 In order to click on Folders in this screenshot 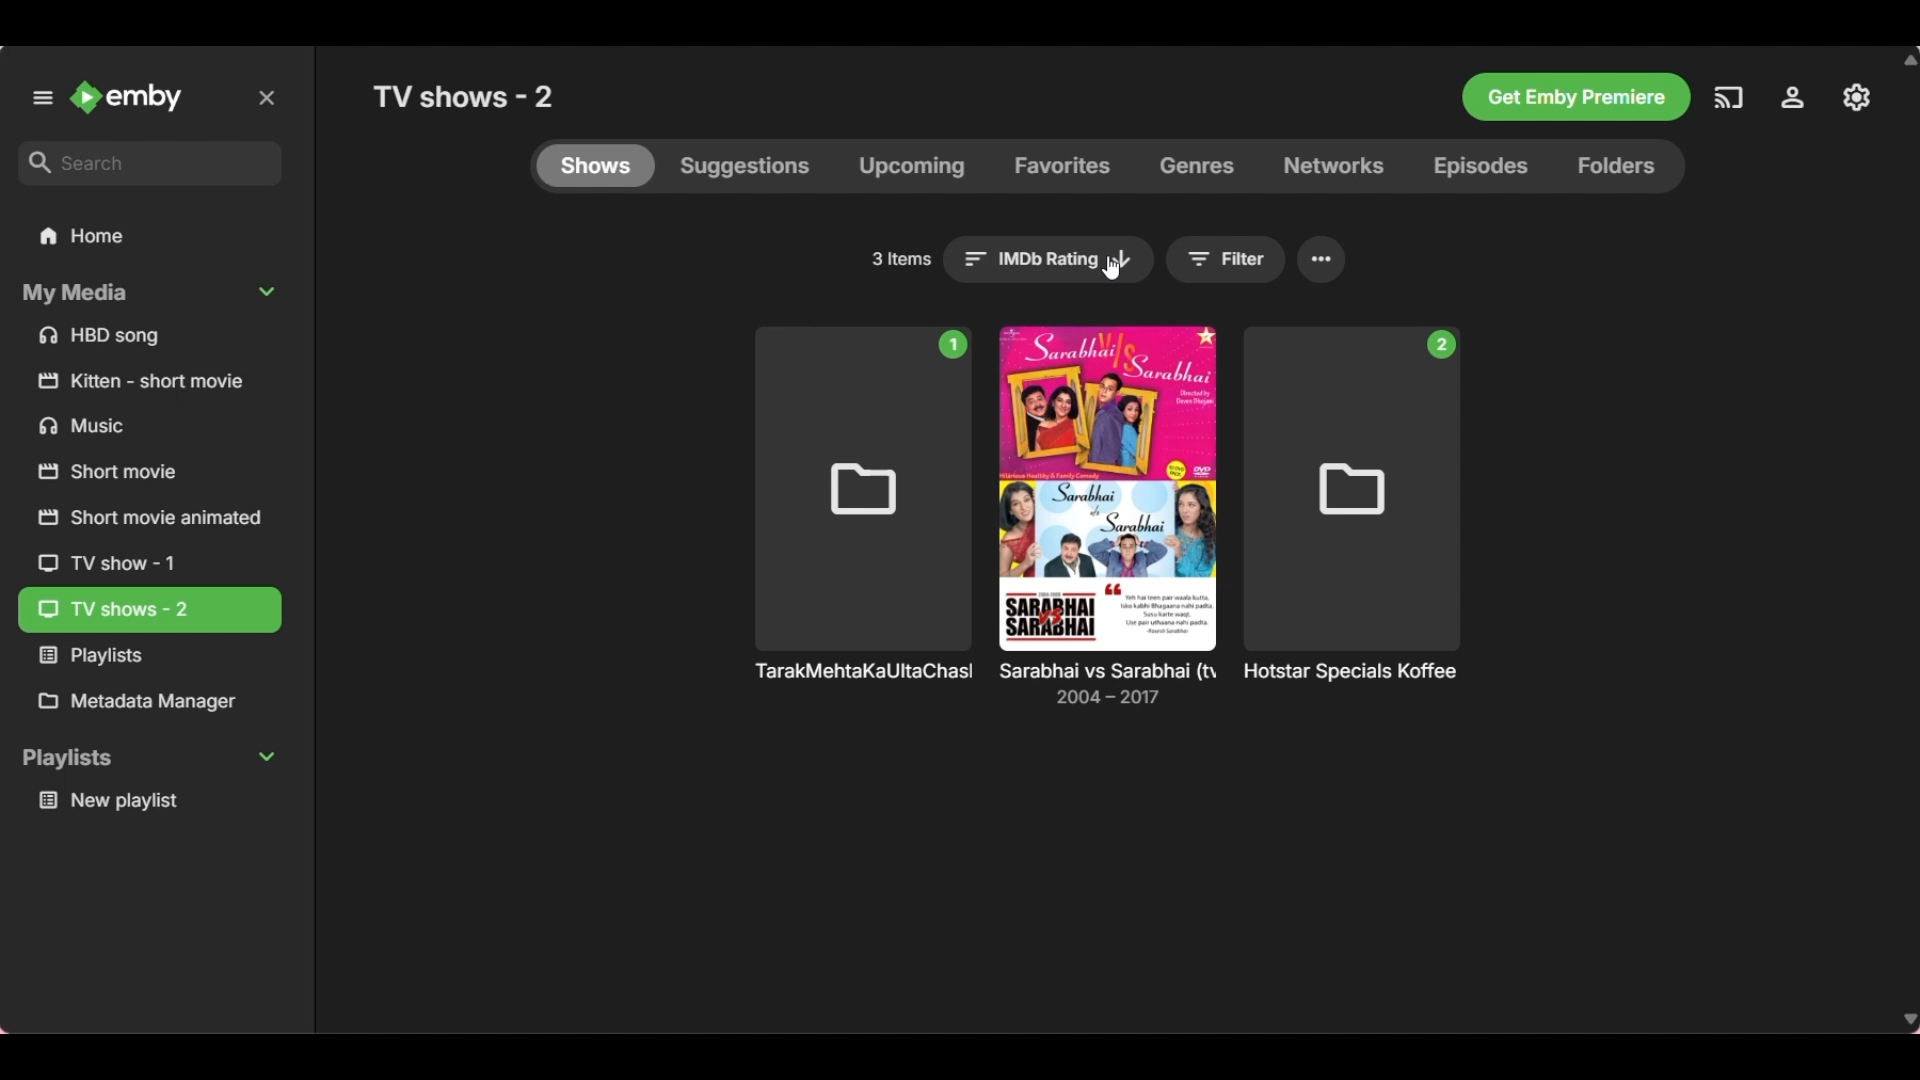, I will do `click(1625, 167)`.